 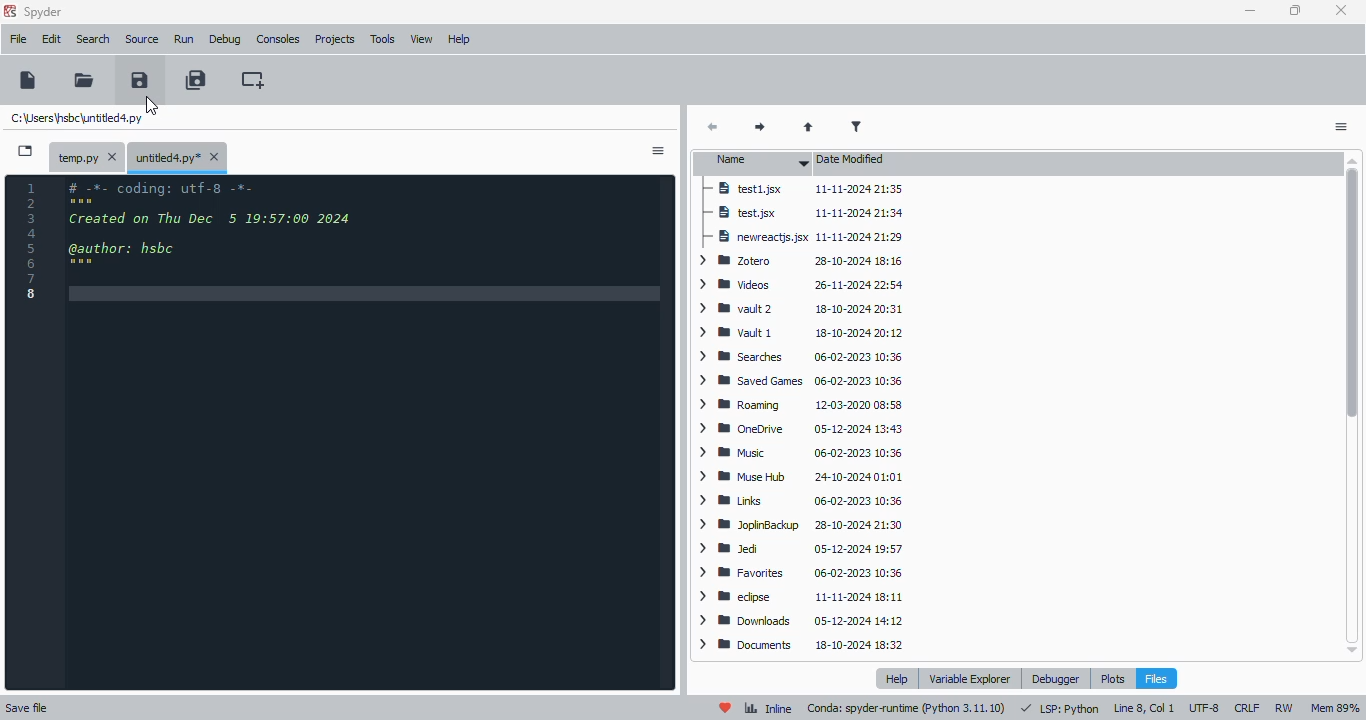 I want to click on CRLF, so click(x=1248, y=708).